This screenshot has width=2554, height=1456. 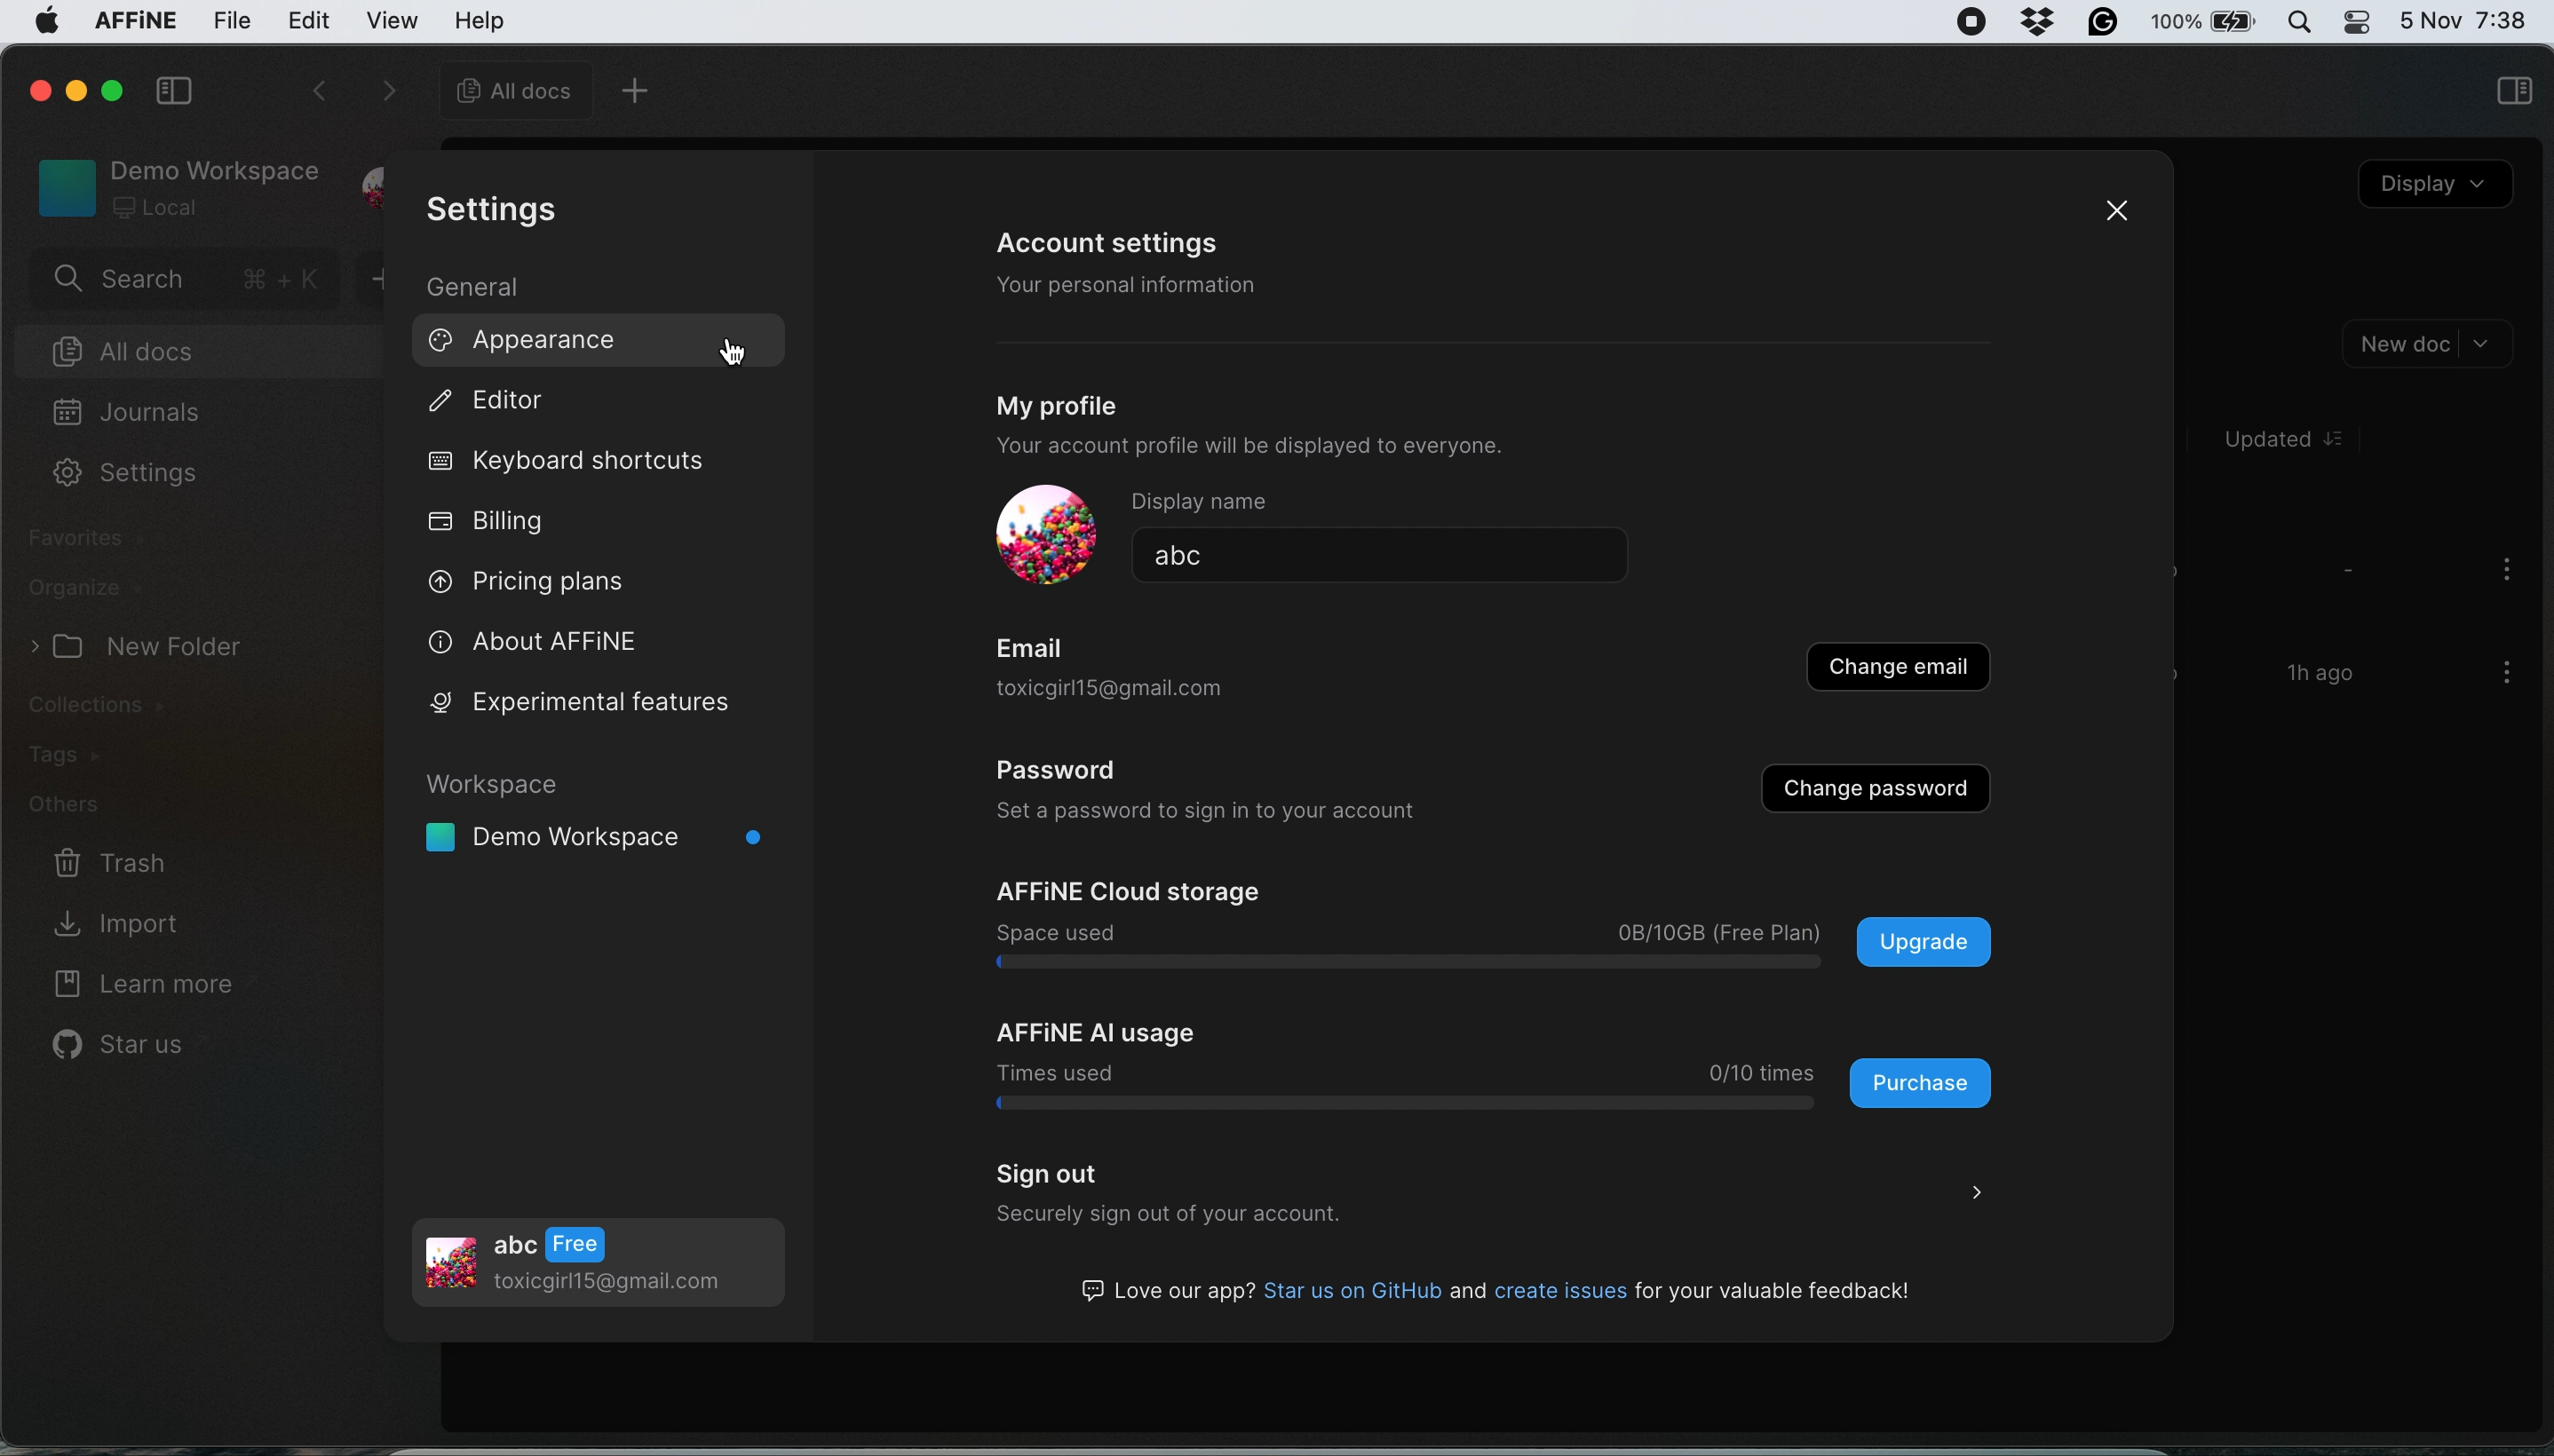 What do you see at coordinates (599, 783) in the screenshot?
I see `workspace` at bounding box center [599, 783].